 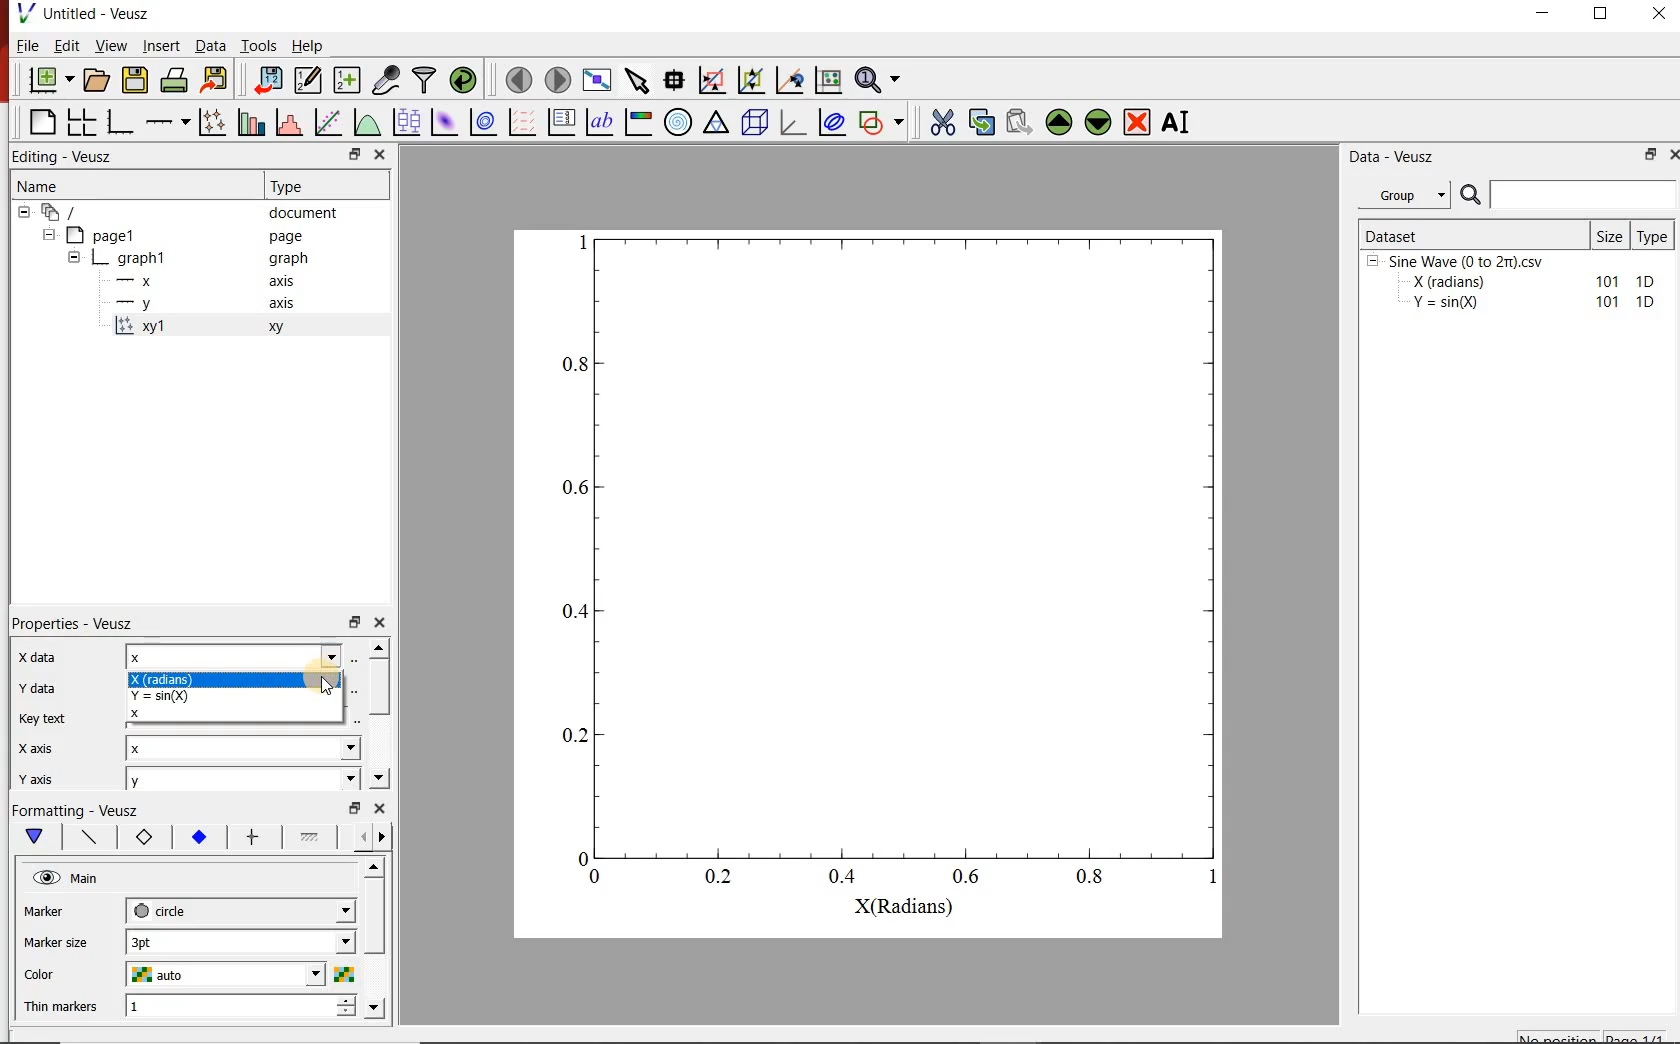 What do you see at coordinates (33, 837) in the screenshot?
I see `down arrow` at bounding box center [33, 837].